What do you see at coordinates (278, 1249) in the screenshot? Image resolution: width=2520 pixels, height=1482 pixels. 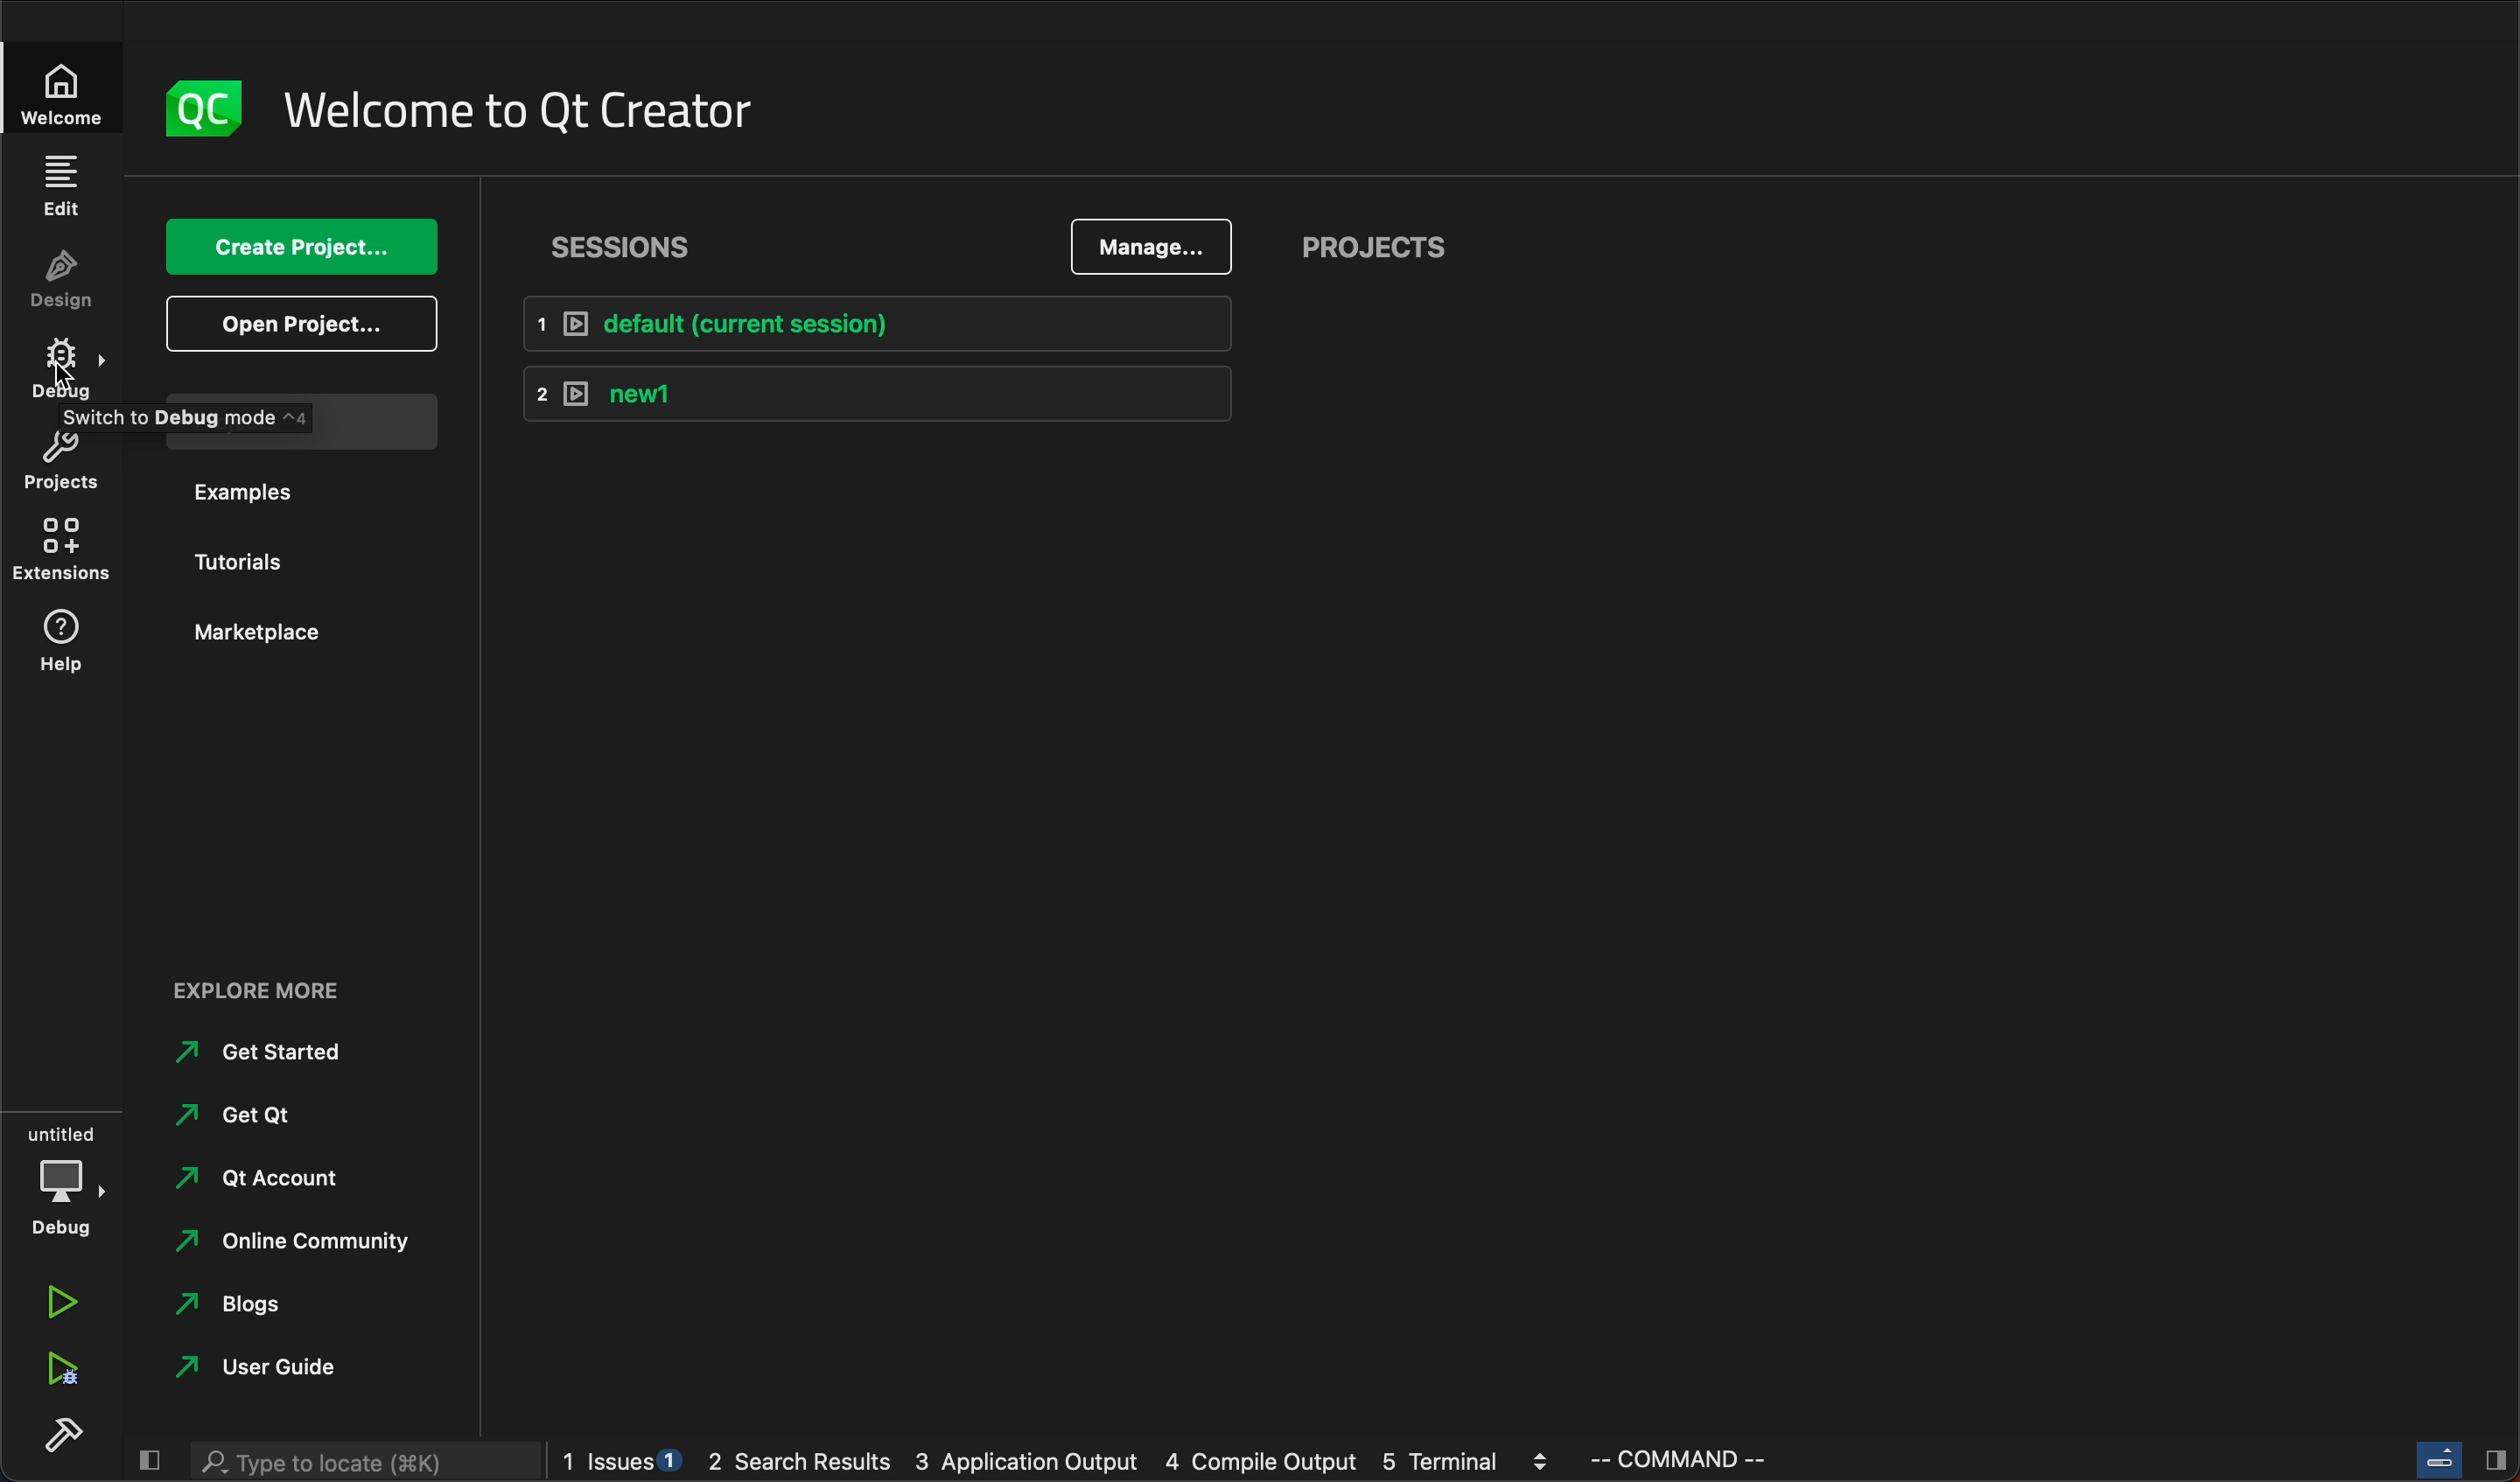 I see `community` at bounding box center [278, 1249].